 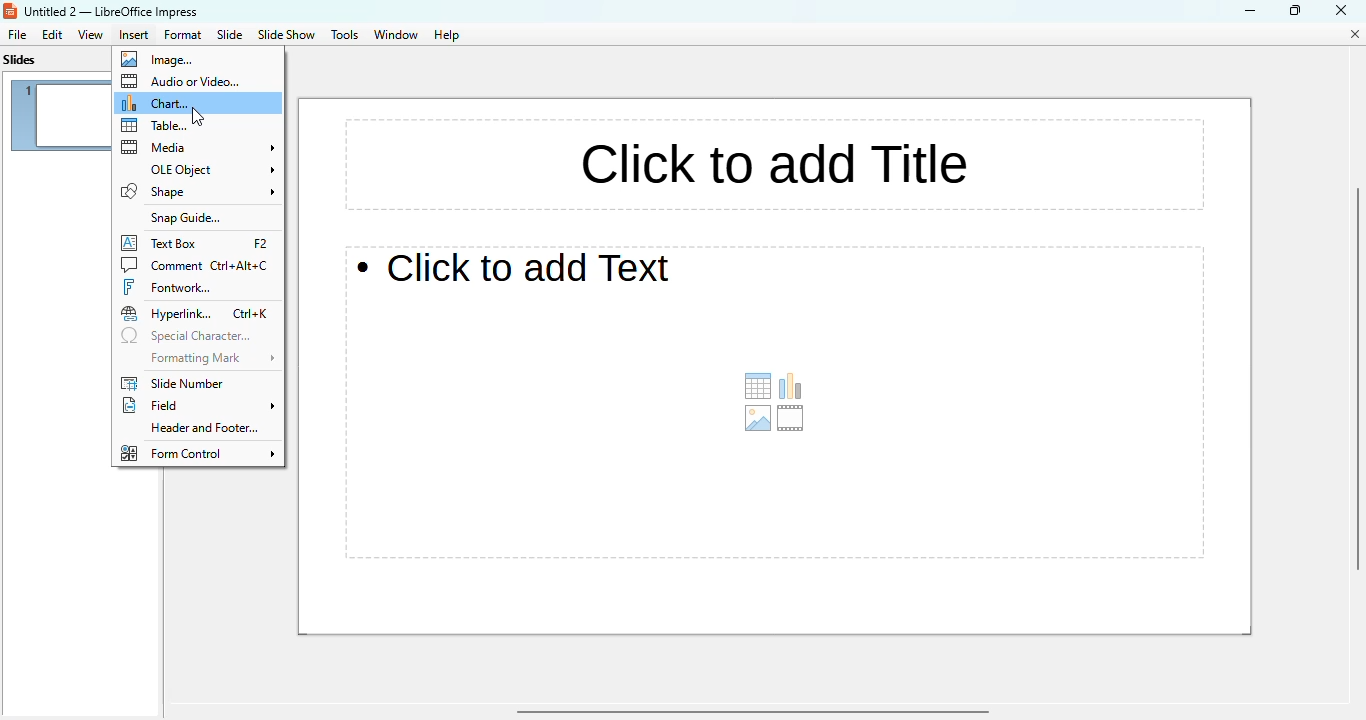 What do you see at coordinates (198, 116) in the screenshot?
I see `cursor` at bounding box center [198, 116].